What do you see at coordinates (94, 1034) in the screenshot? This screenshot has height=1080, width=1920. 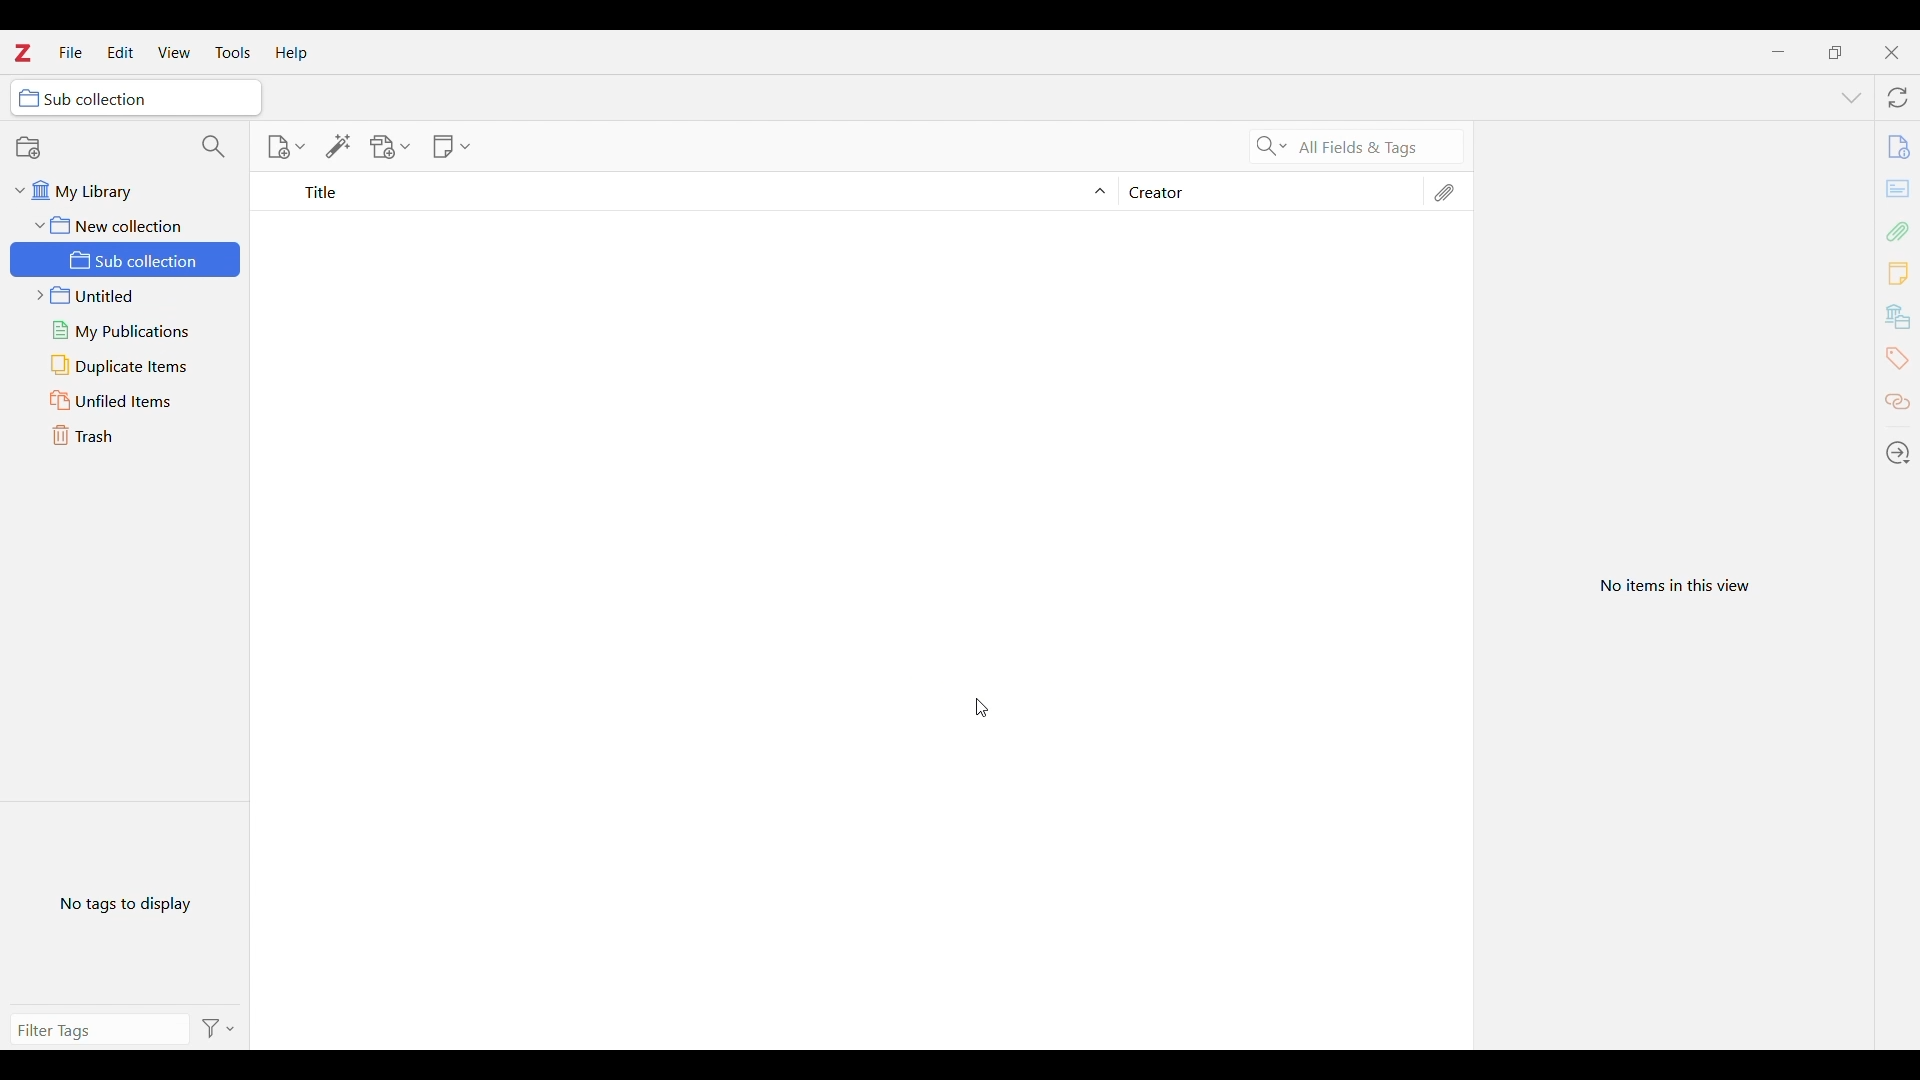 I see `Type filter tag` at bounding box center [94, 1034].